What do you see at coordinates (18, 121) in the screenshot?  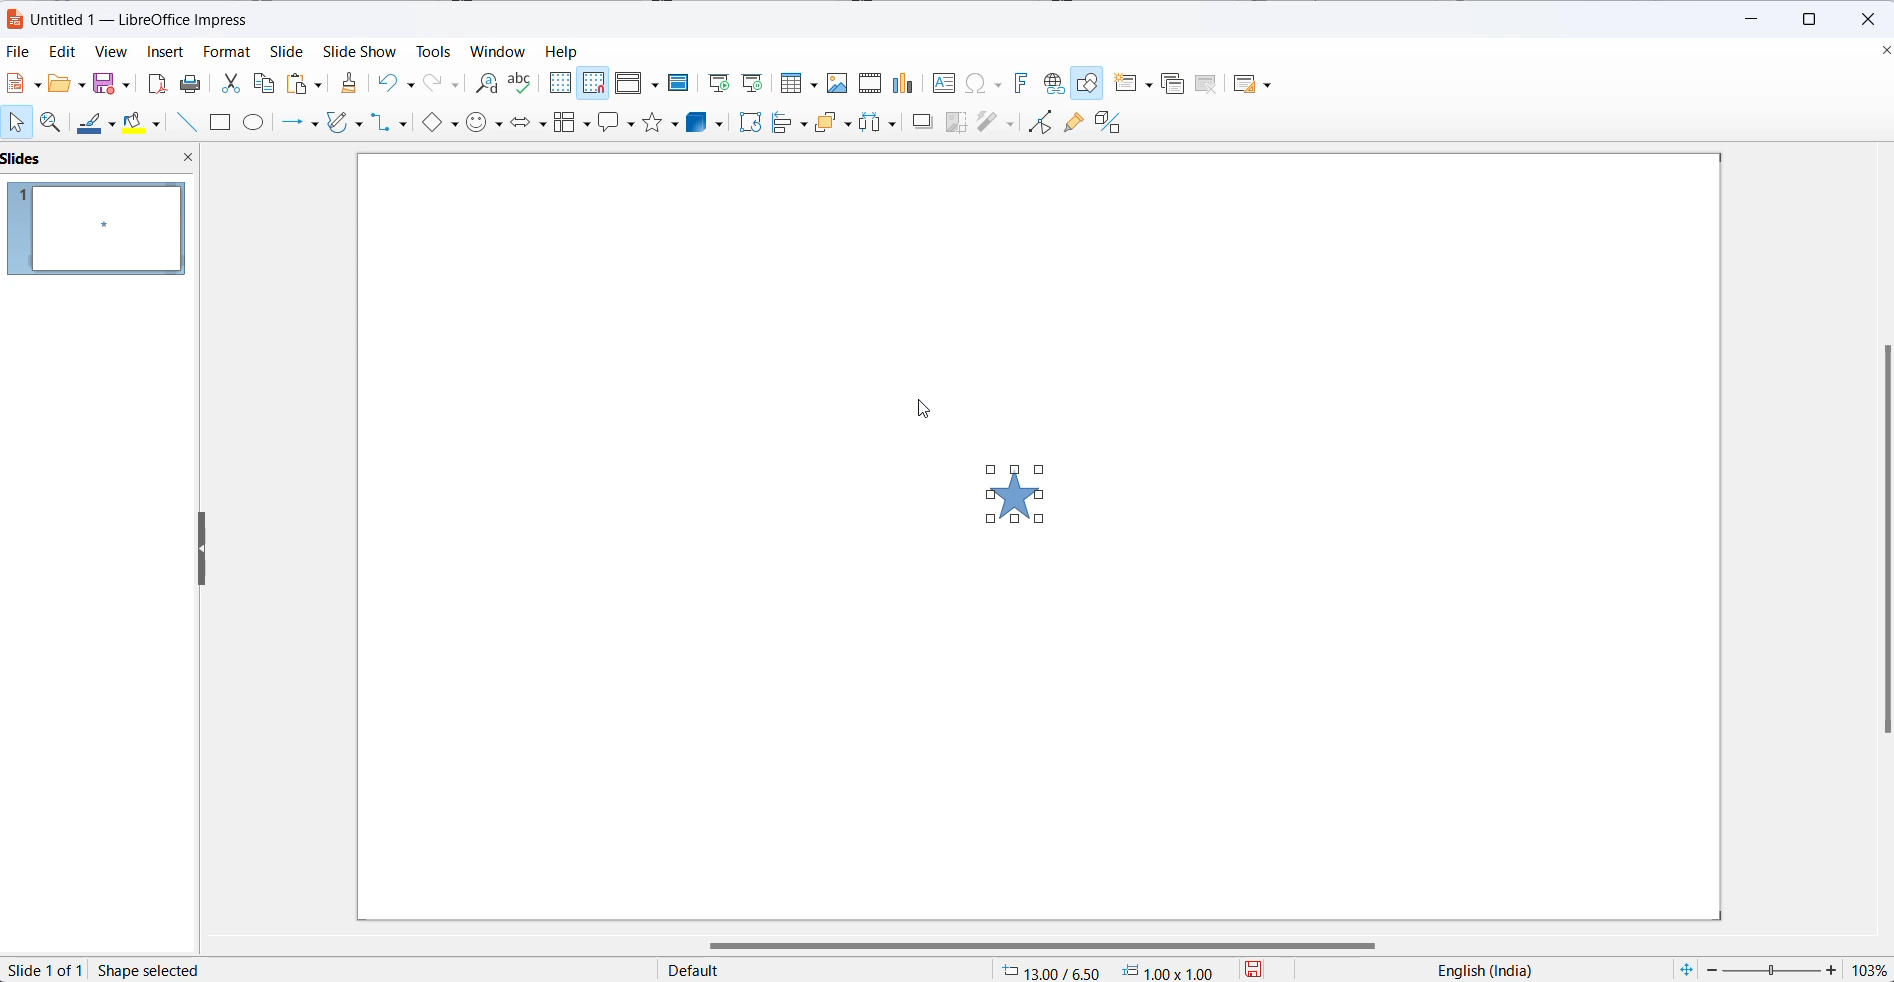 I see `select` at bounding box center [18, 121].